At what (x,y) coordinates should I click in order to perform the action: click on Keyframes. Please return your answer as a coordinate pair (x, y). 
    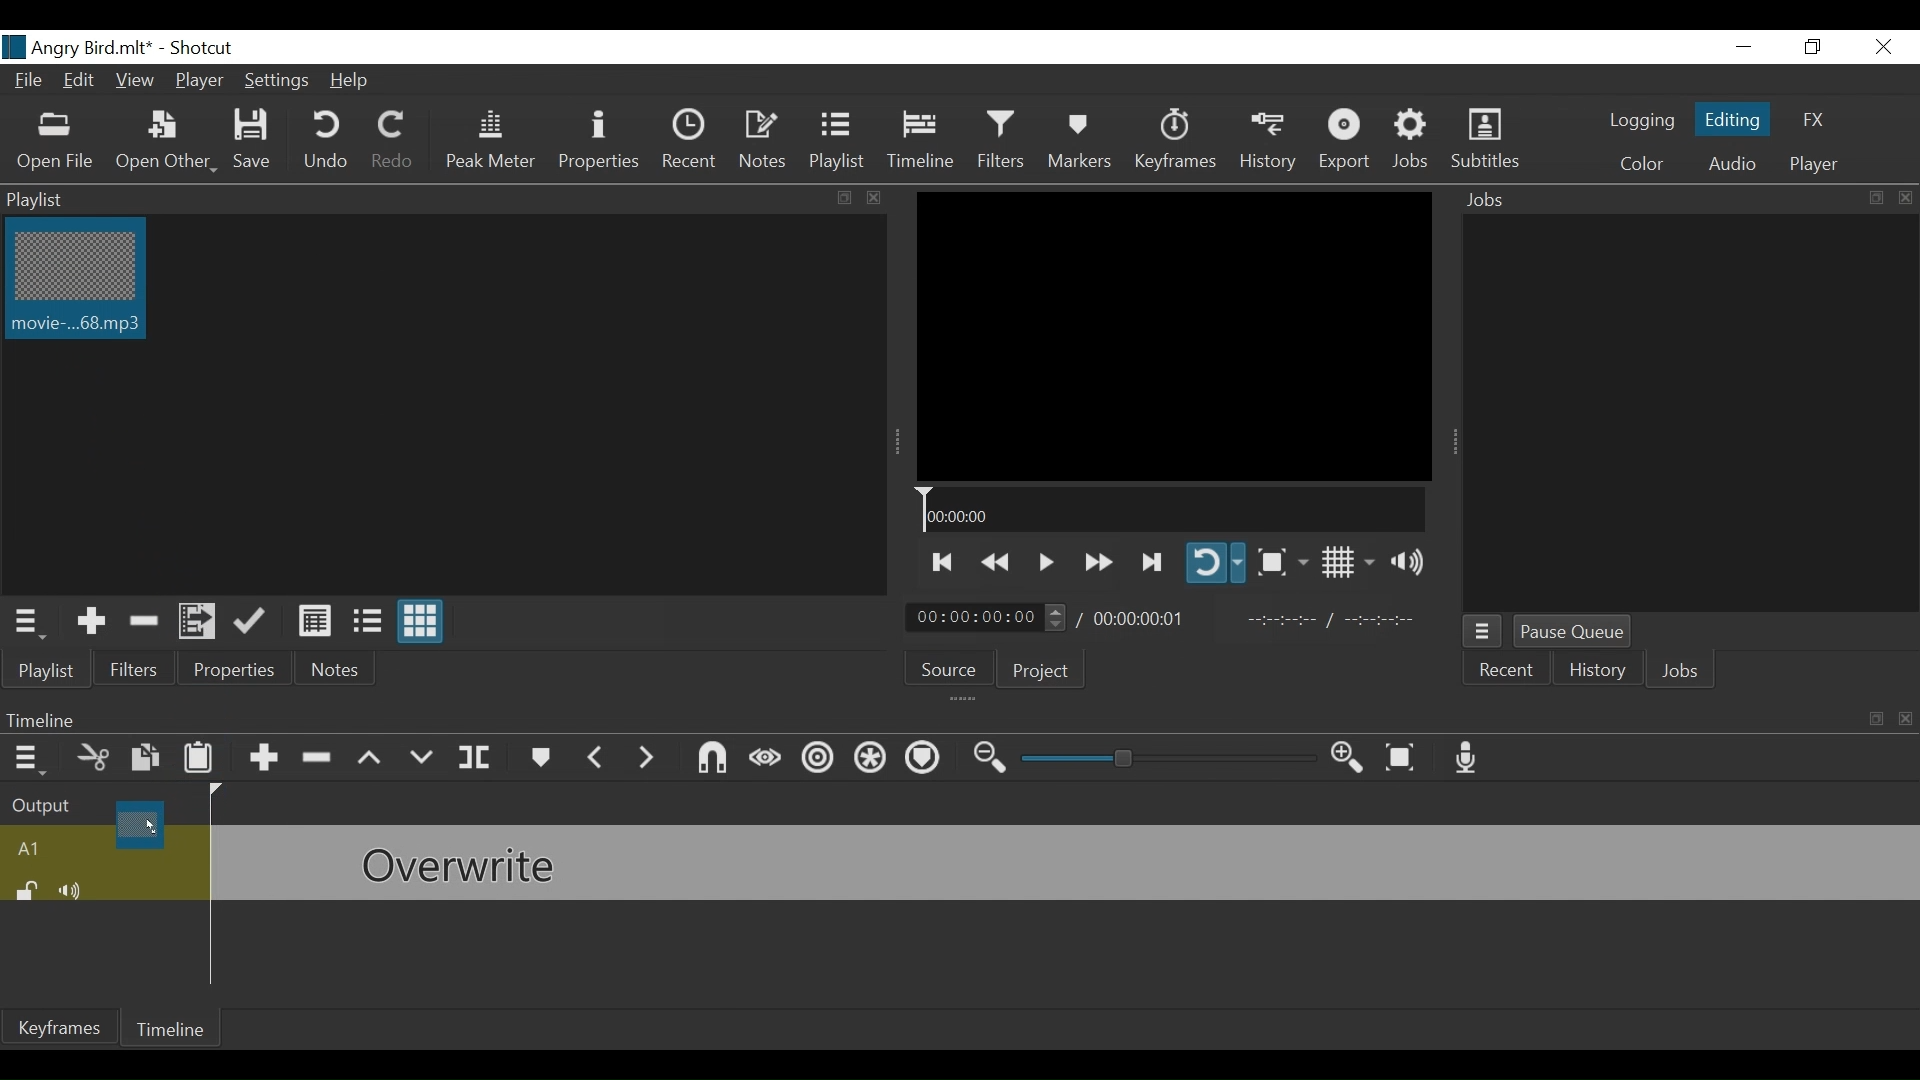
    Looking at the image, I should click on (1174, 140).